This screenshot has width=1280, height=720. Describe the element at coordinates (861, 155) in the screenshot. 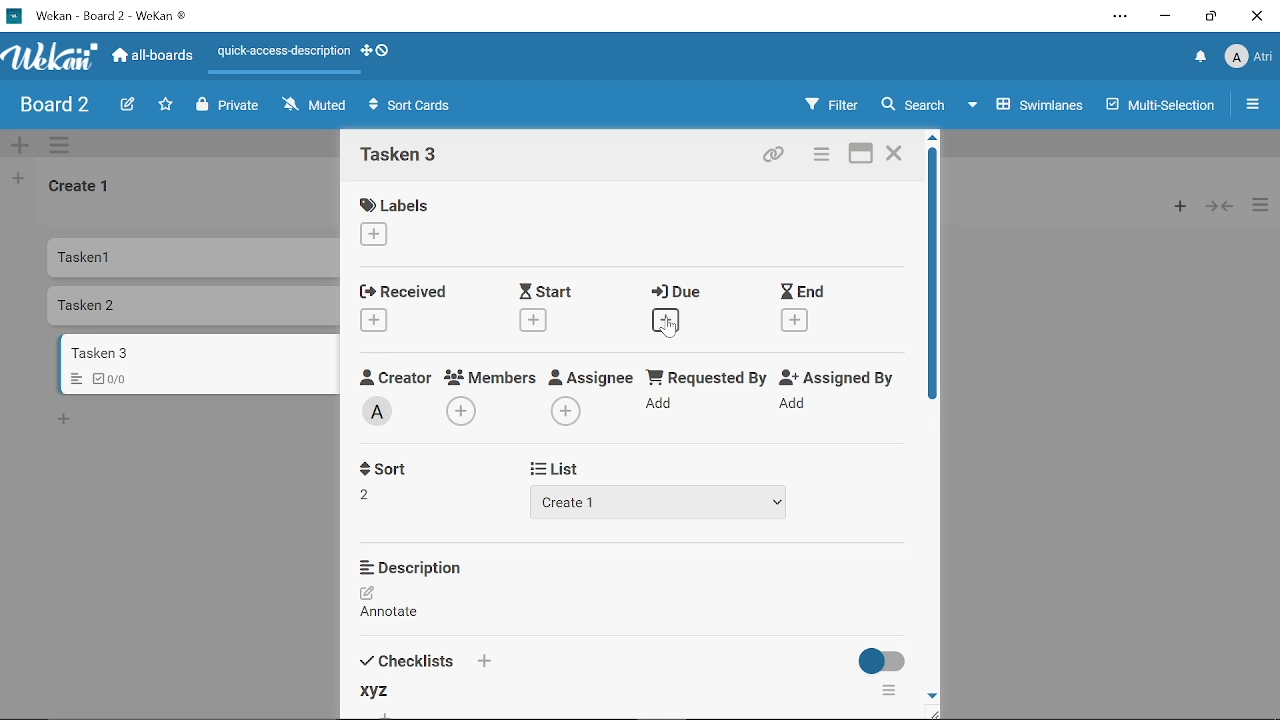

I see `maximize card` at that location.